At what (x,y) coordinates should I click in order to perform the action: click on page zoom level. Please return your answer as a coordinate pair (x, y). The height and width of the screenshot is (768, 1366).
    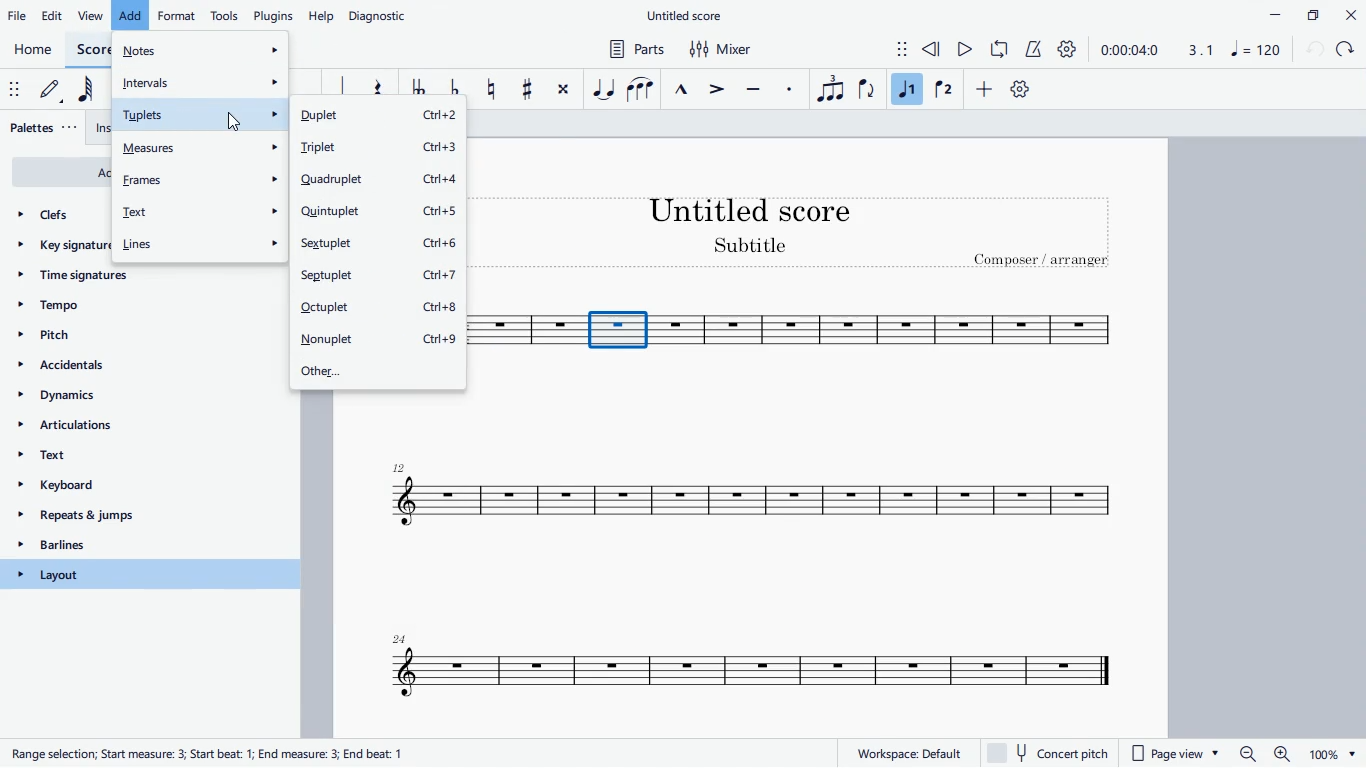
    Looking at the image, I should click on (1332, 755).